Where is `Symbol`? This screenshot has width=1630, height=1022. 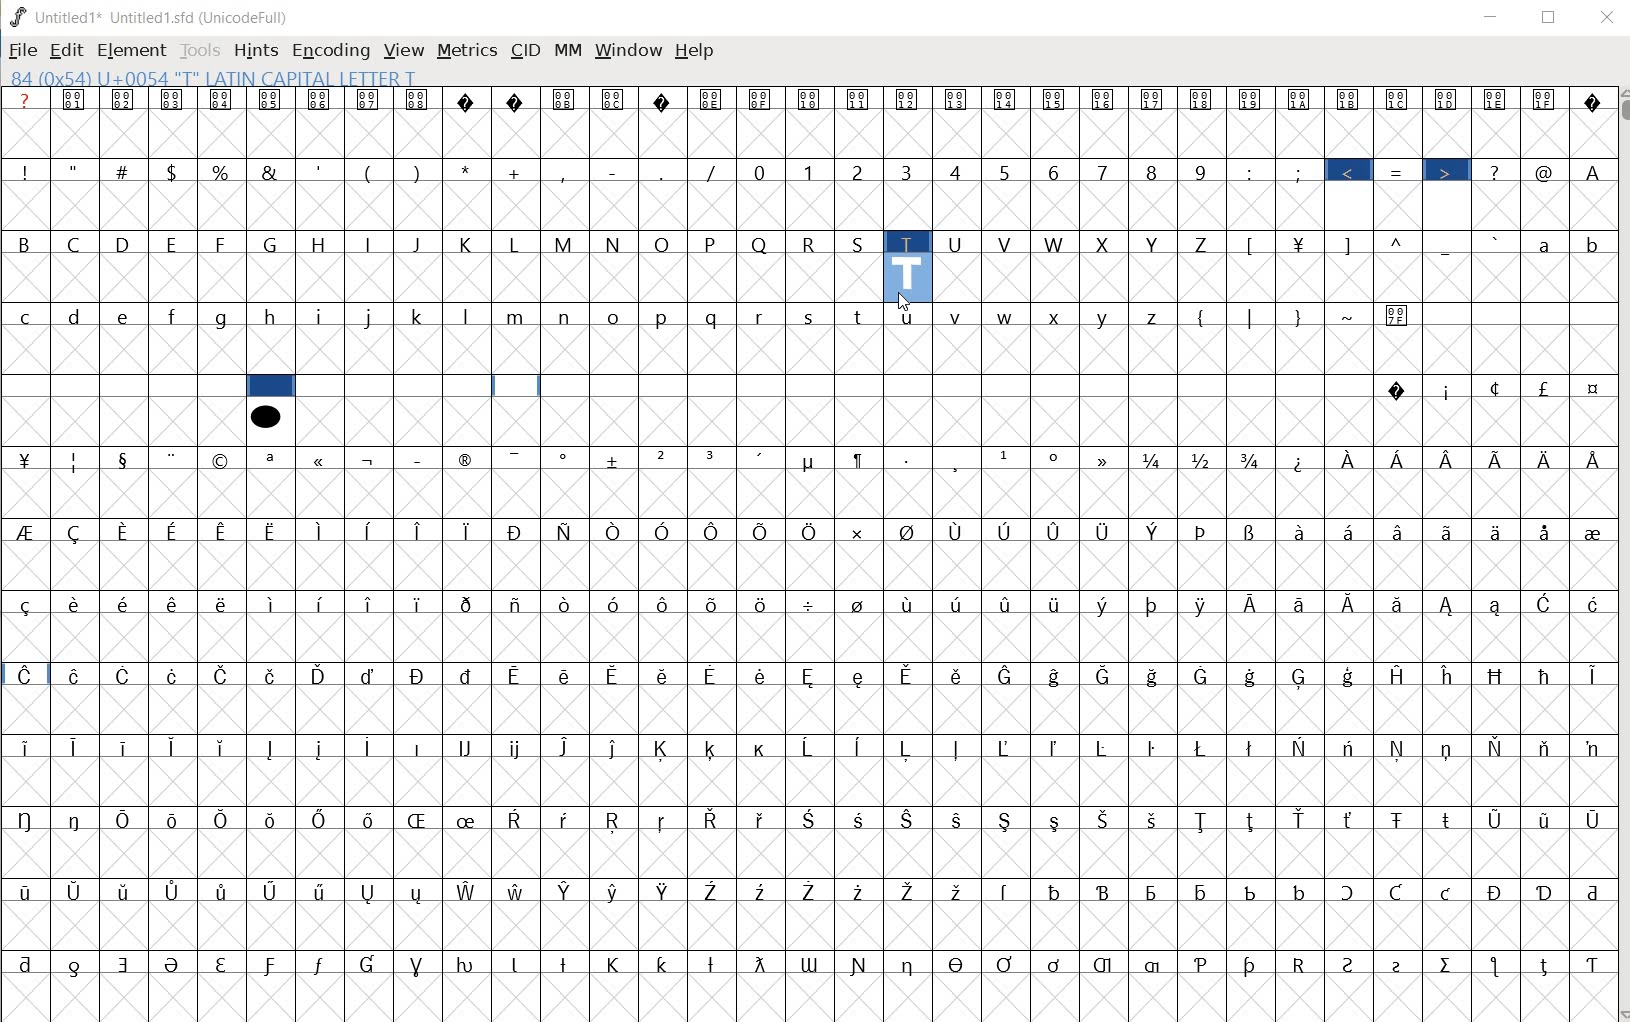 Symbol is located at coordinates (712, 602).